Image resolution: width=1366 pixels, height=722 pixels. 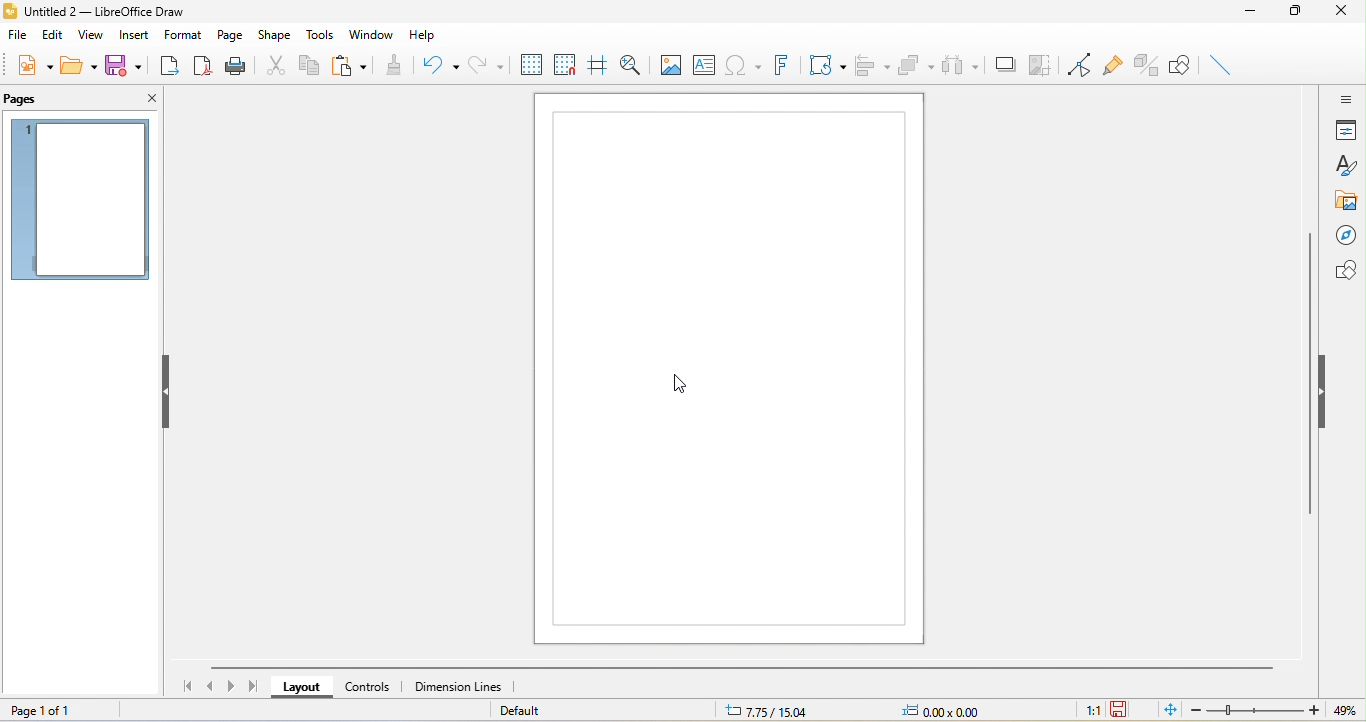 What do you see at coordinates (765, 708) in the screenshot?
I see `7.75/15.04` at bounding box center [765, 708].